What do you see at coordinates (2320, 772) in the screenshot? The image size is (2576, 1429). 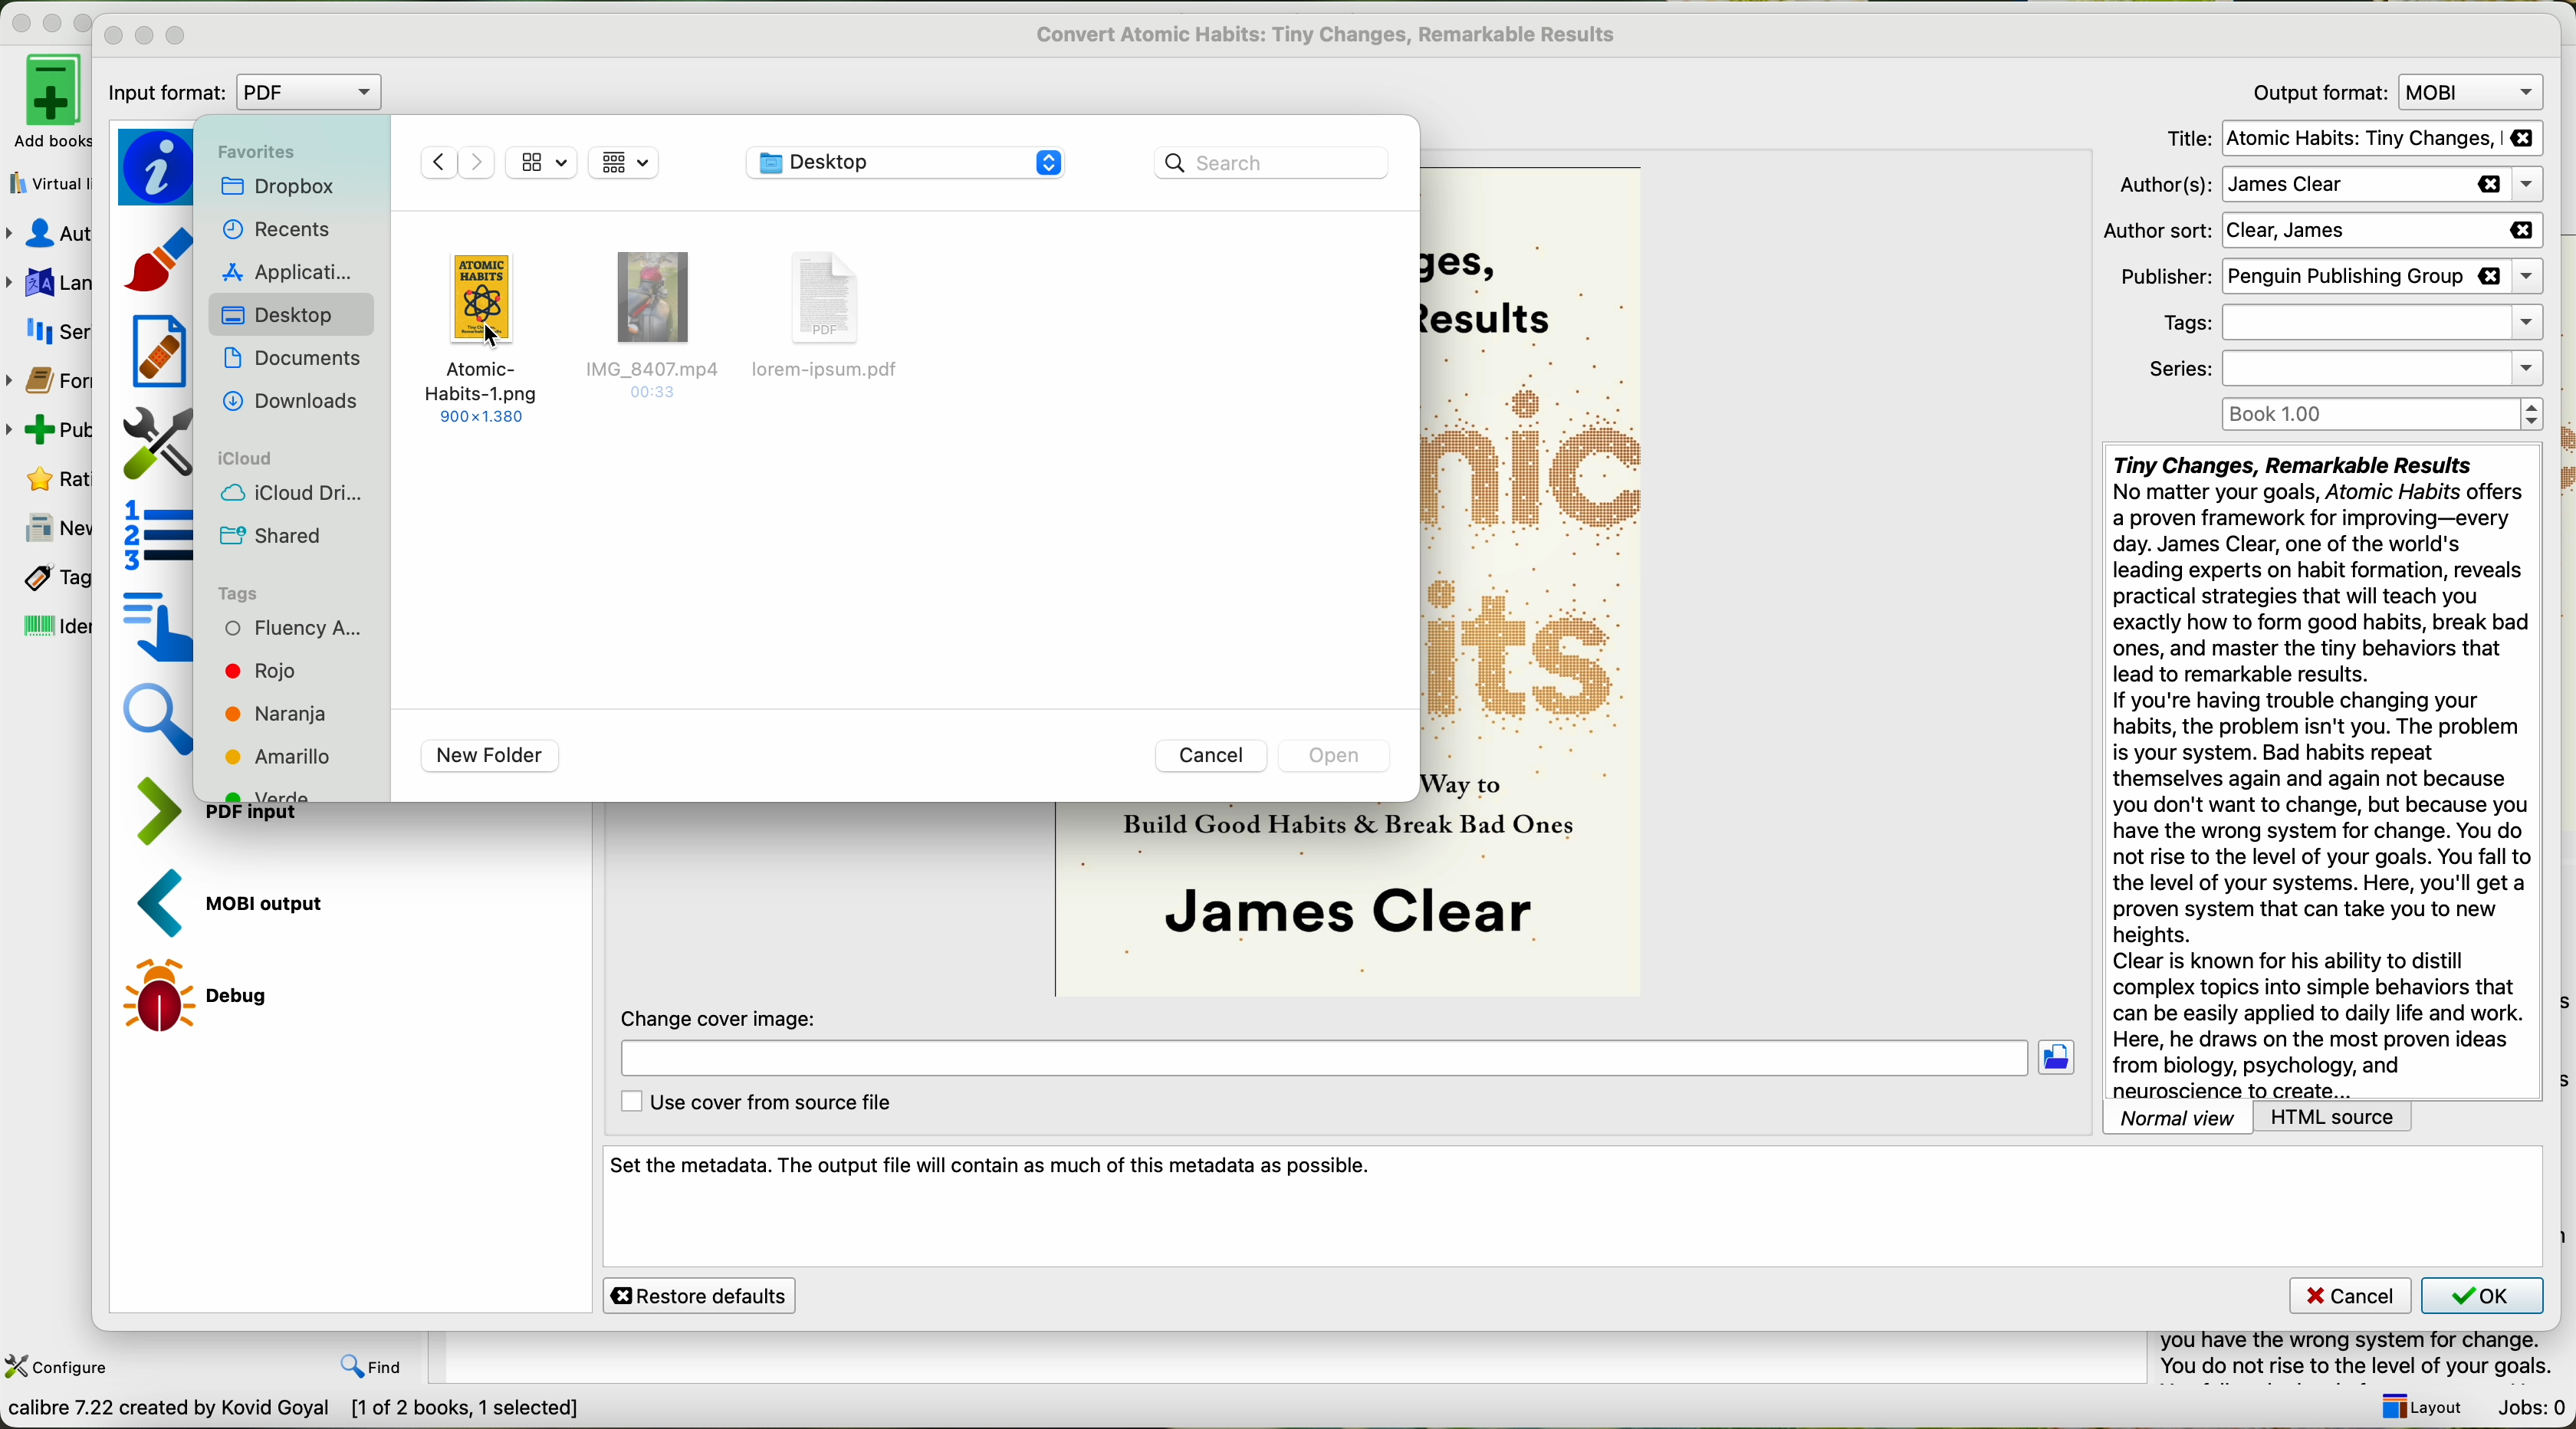 I see `synopsis` at bounding box center [2320, 772].